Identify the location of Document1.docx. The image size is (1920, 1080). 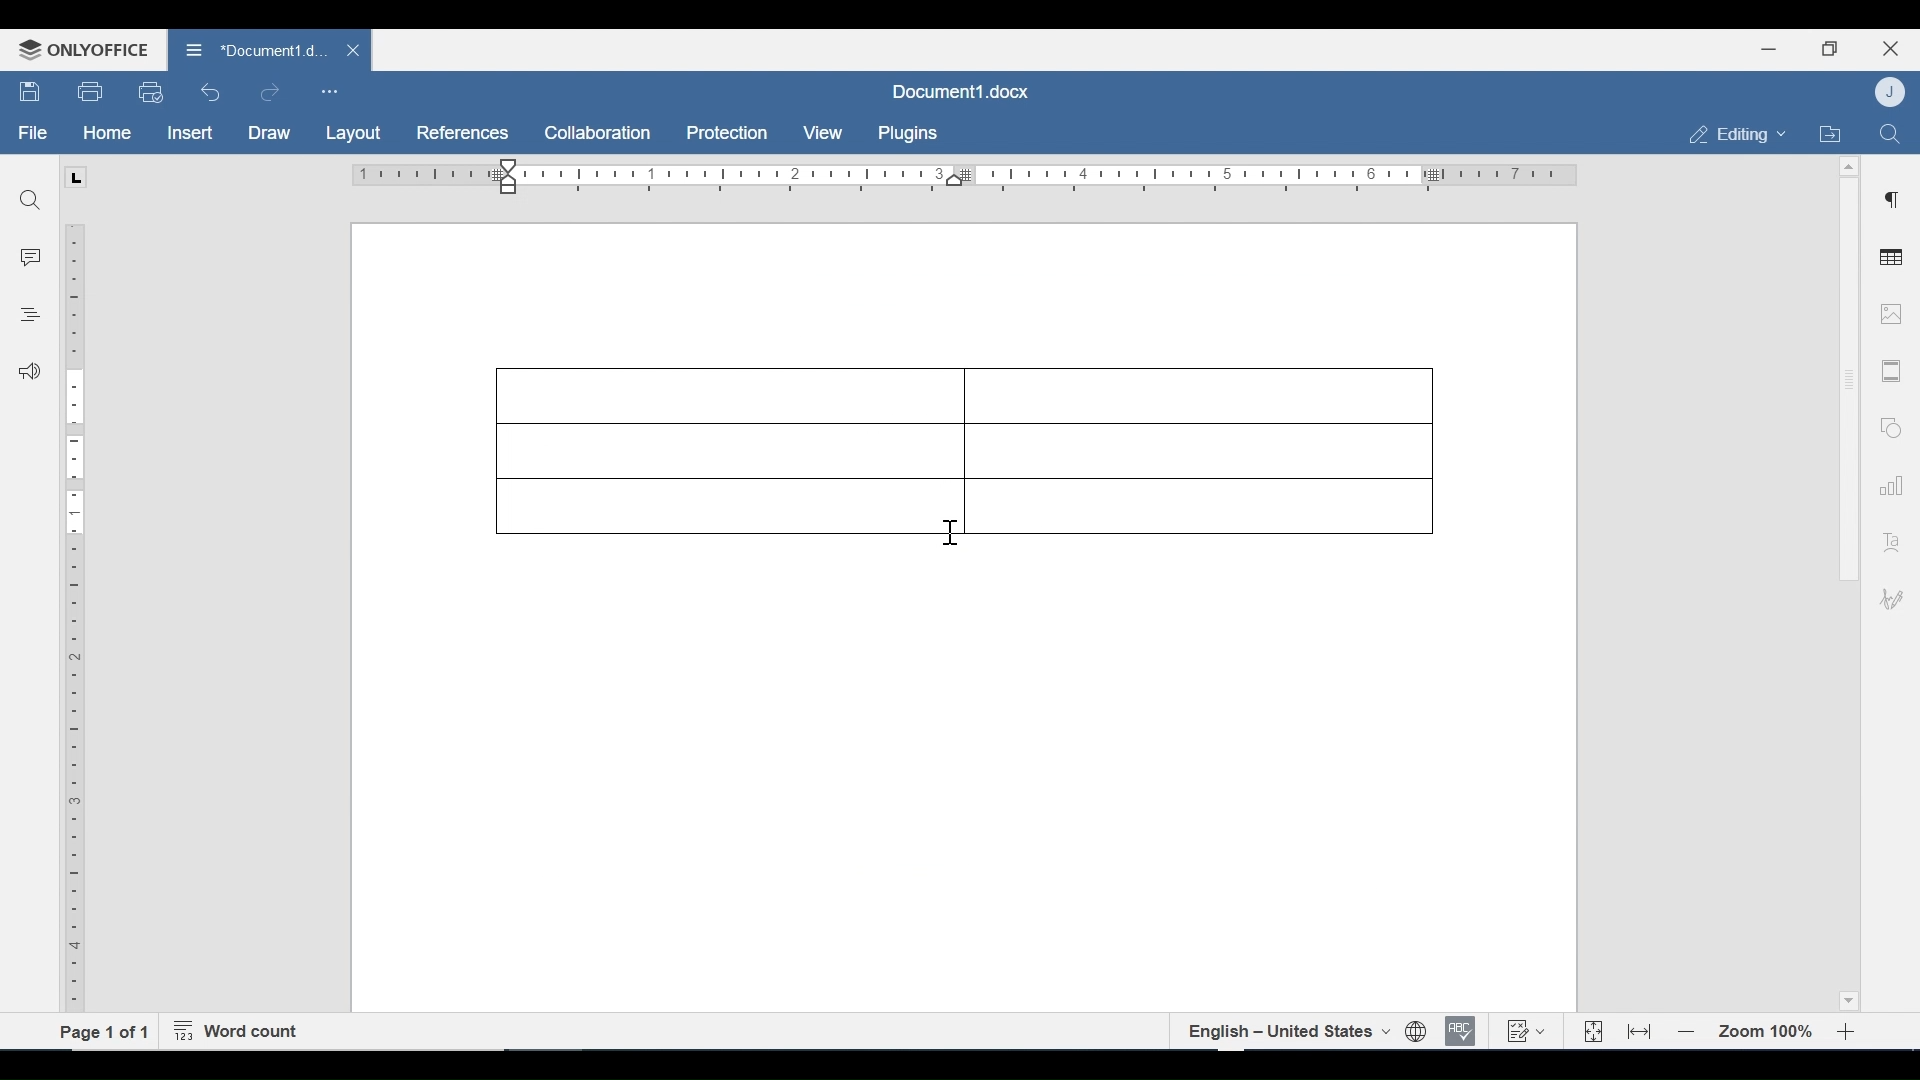
(254, 47).